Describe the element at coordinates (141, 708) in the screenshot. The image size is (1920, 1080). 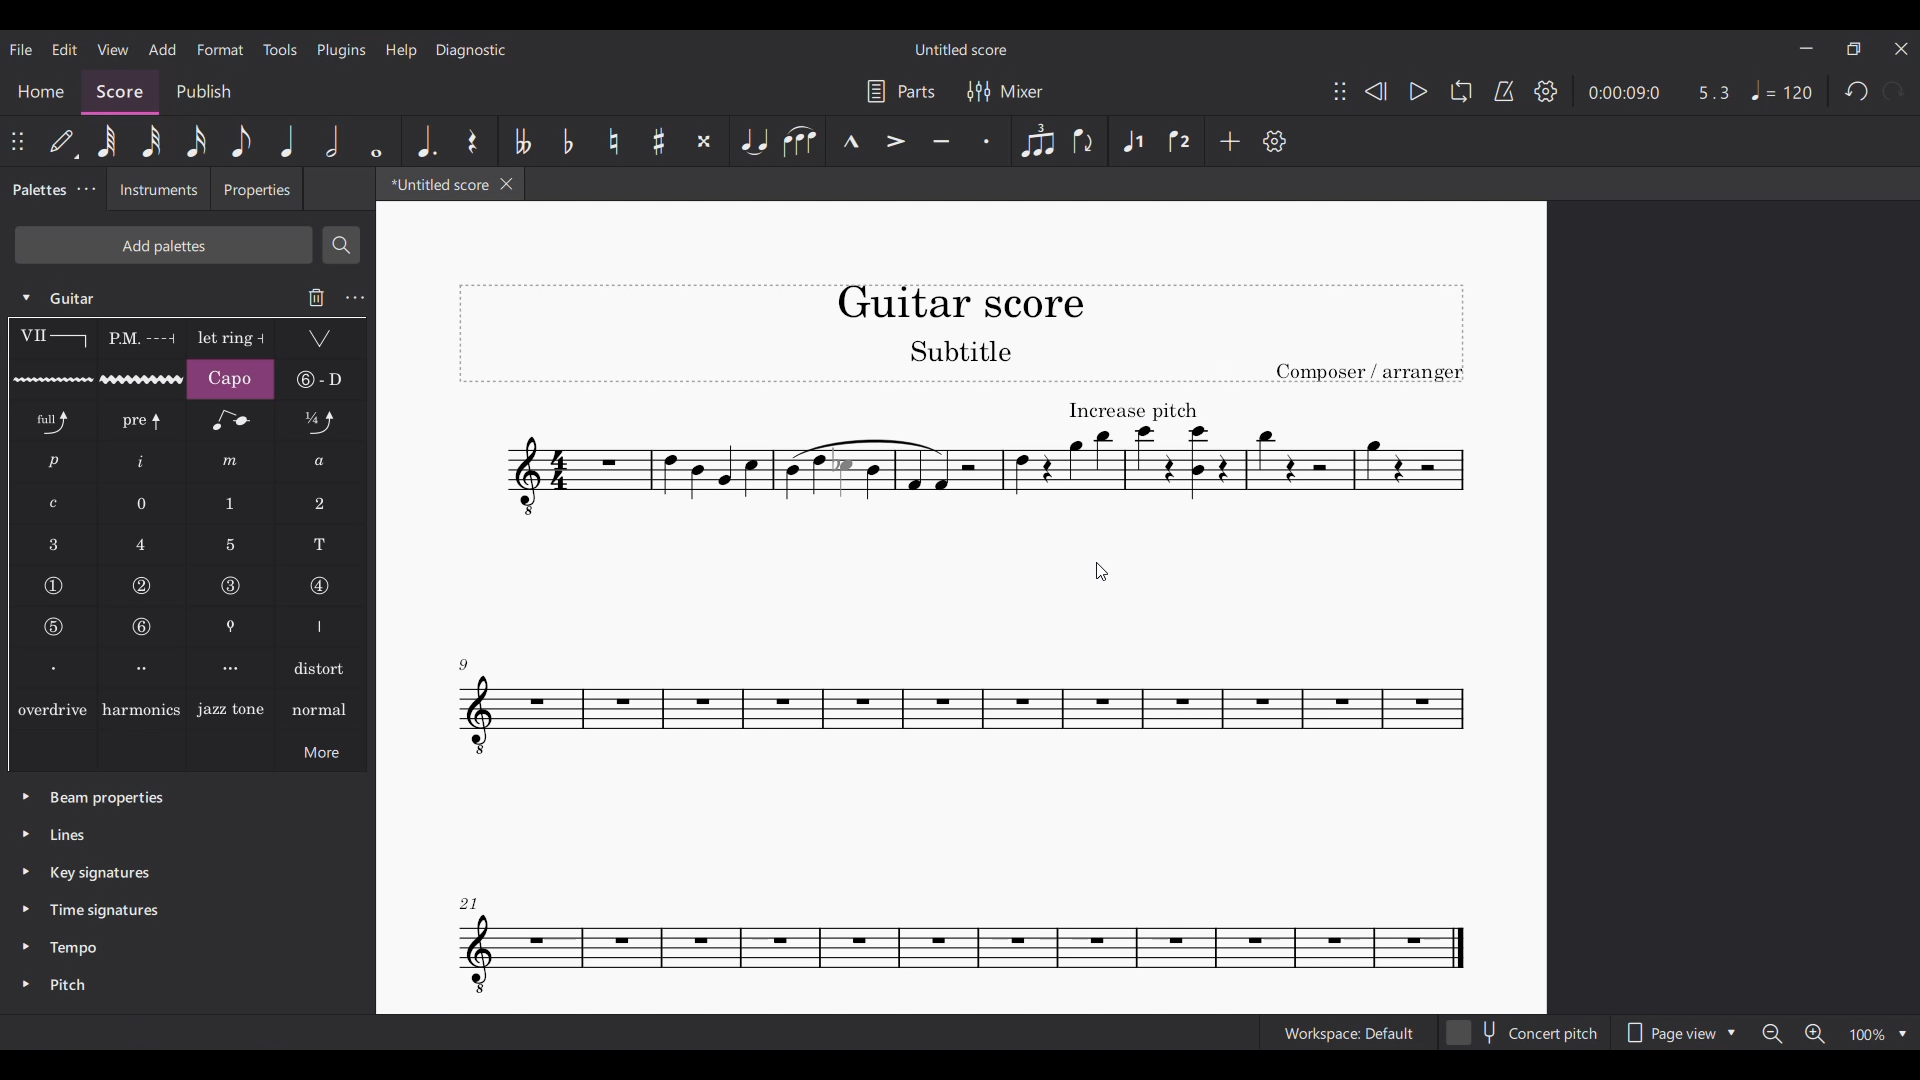
I see `Harmonics` at that location.